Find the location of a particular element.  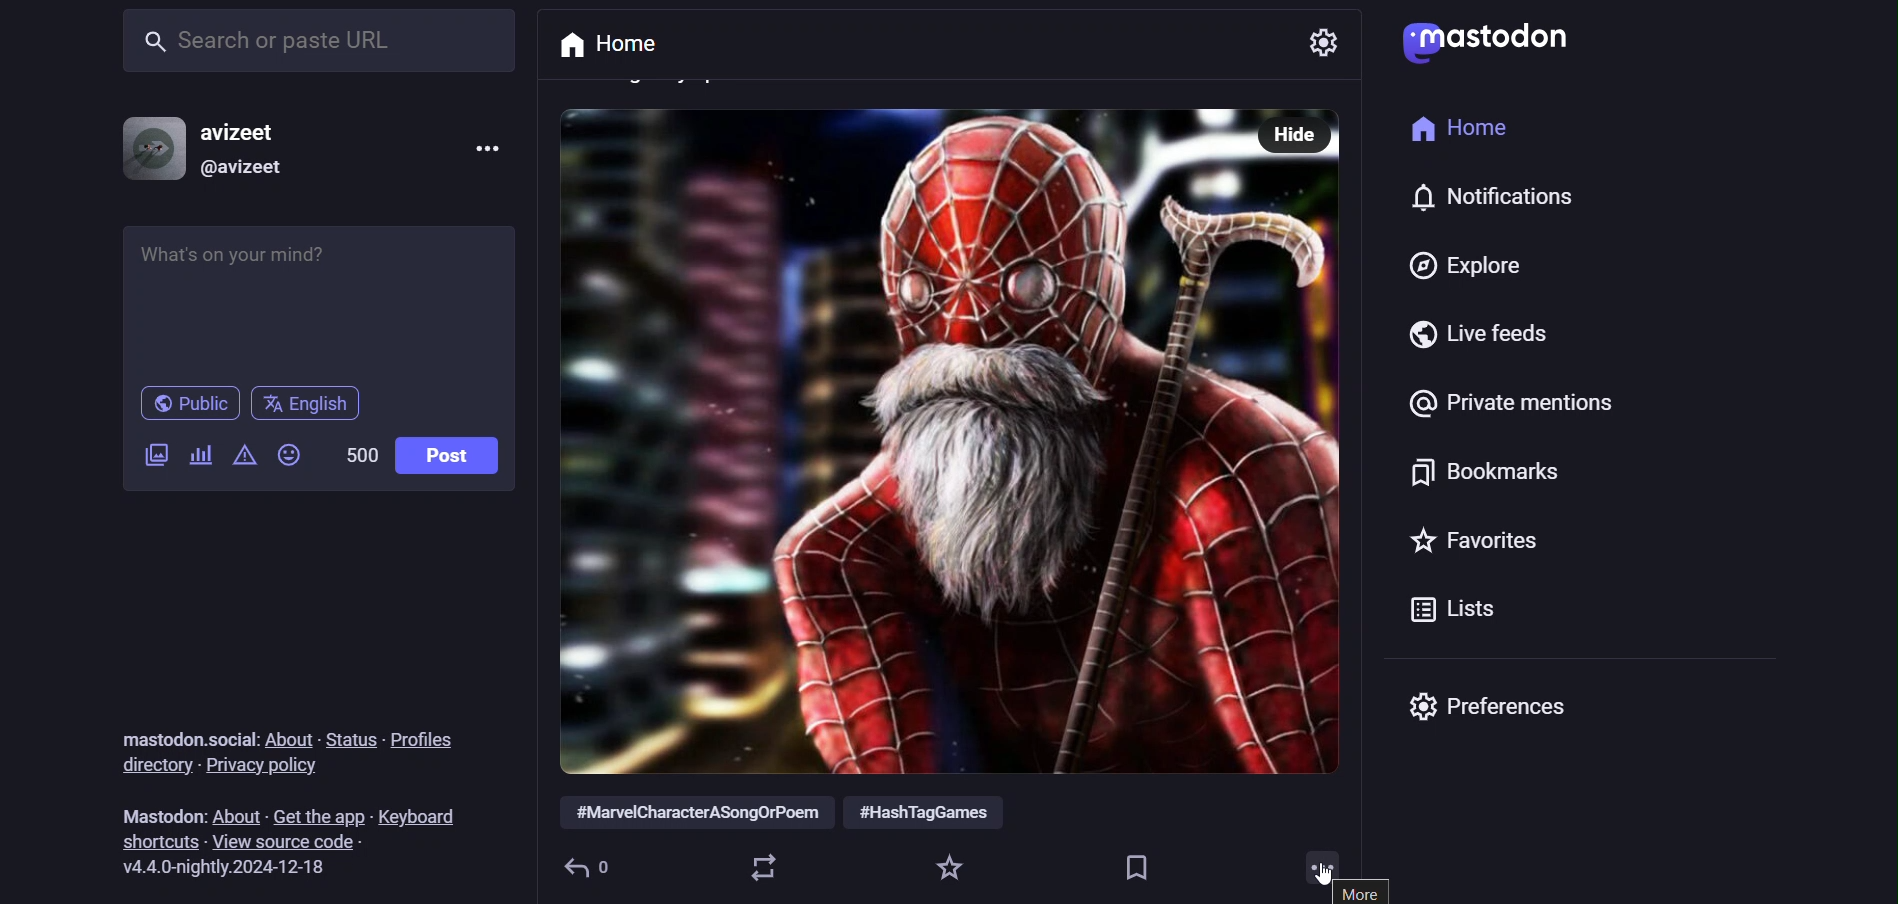

profile picture is located at coordinates (143, 150).